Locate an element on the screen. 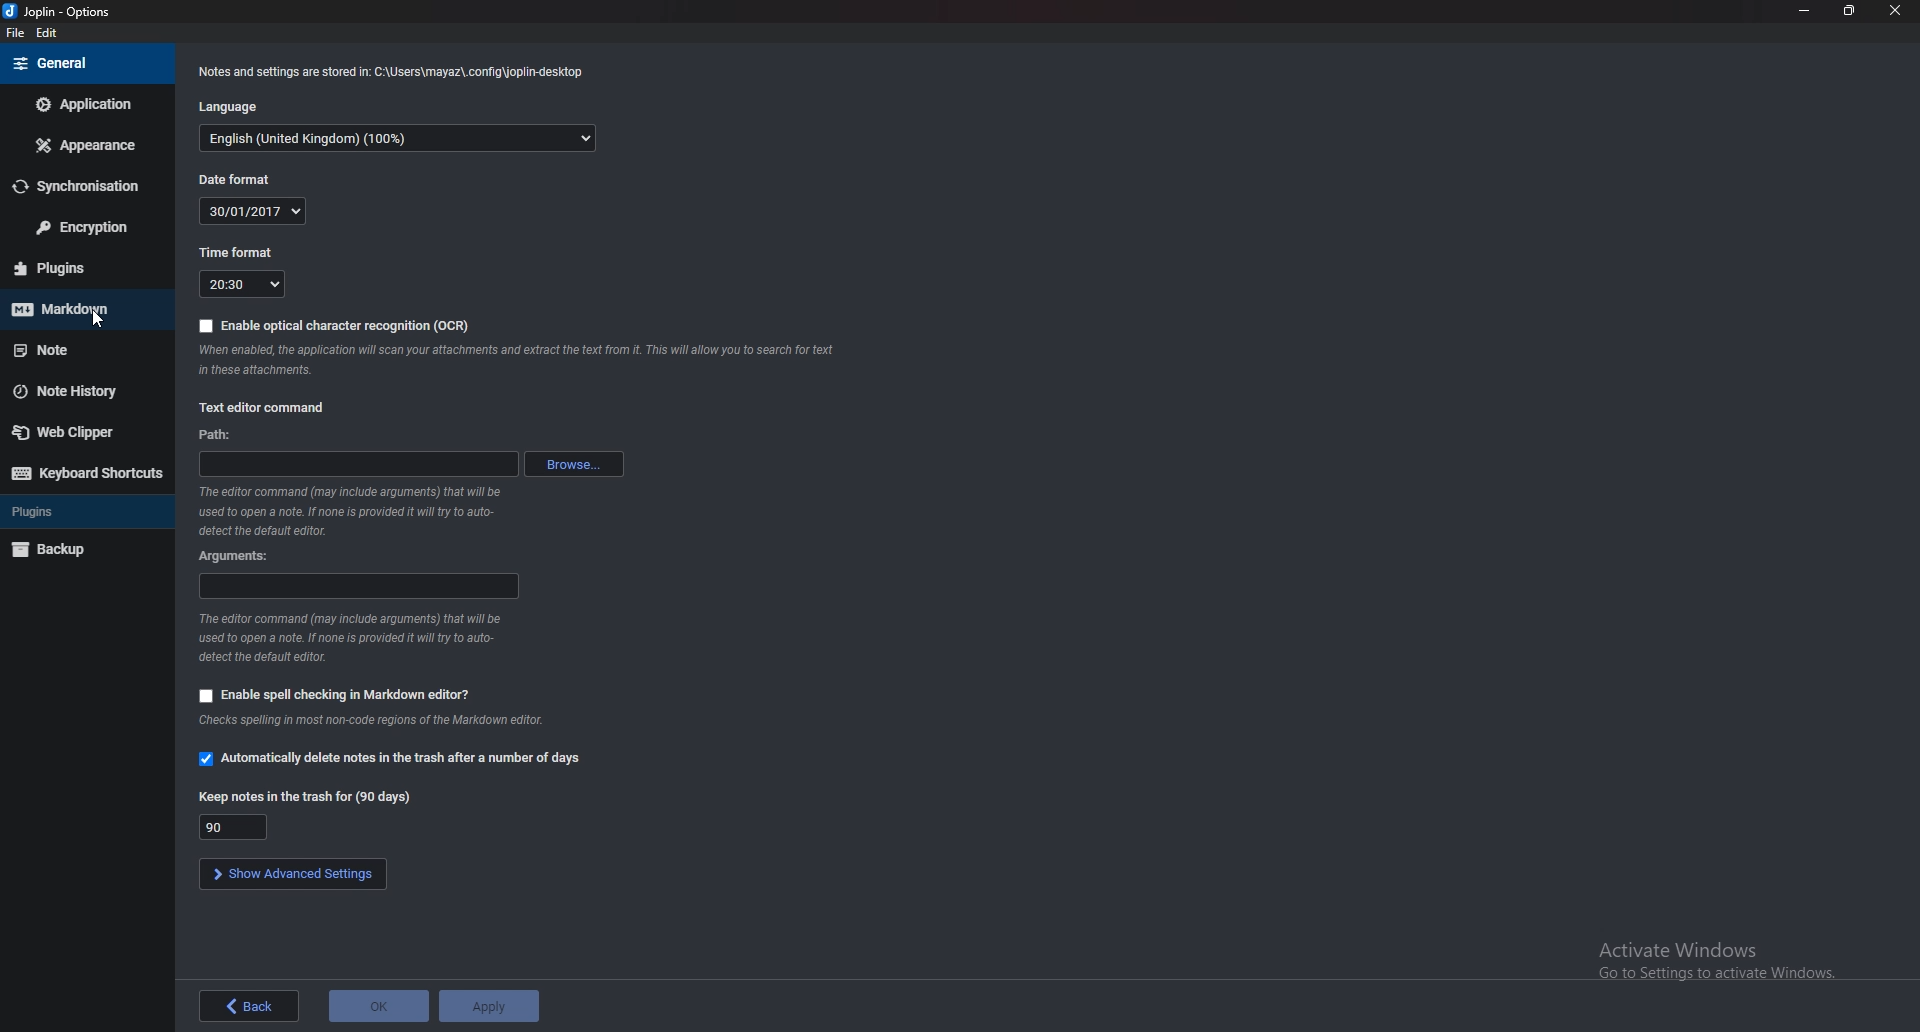  Enable optical character recognition is located at coordinates (333, 327).